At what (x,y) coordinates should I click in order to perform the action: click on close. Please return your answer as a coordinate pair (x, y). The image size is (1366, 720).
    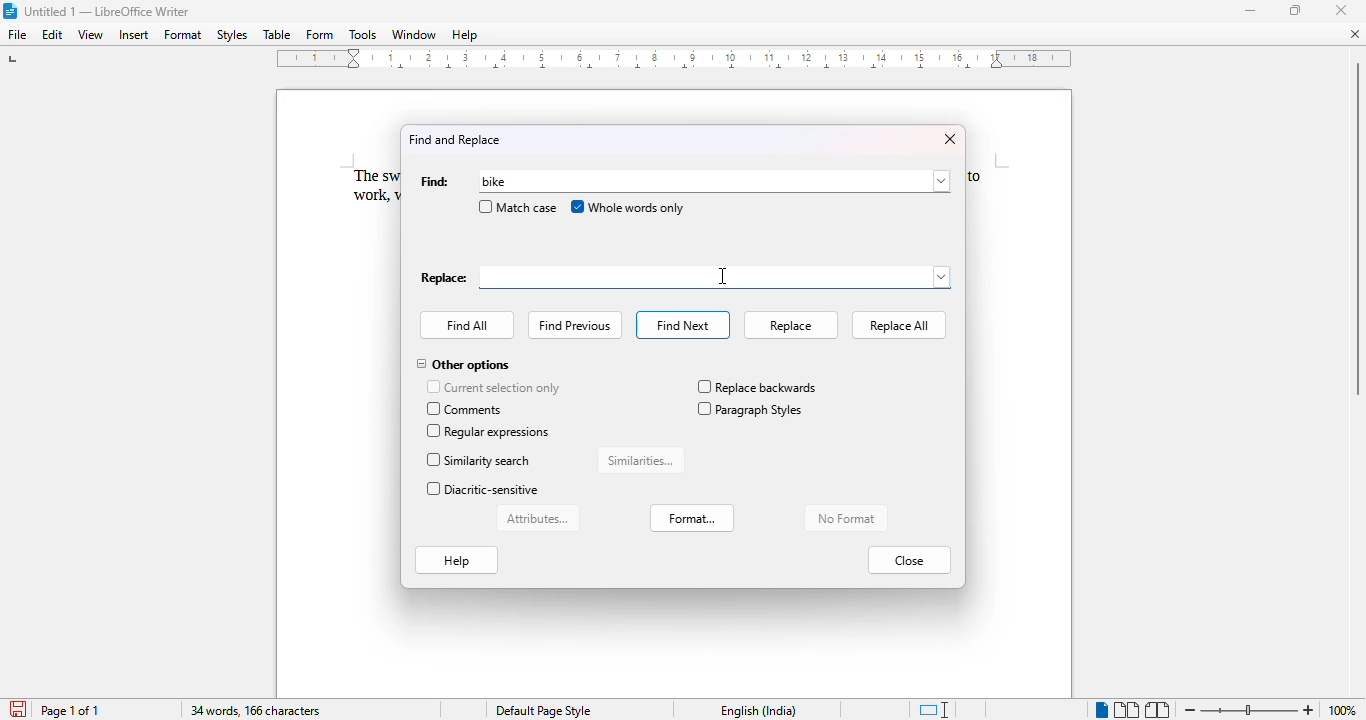
    Looking at the image, I should click on (1341, 10).